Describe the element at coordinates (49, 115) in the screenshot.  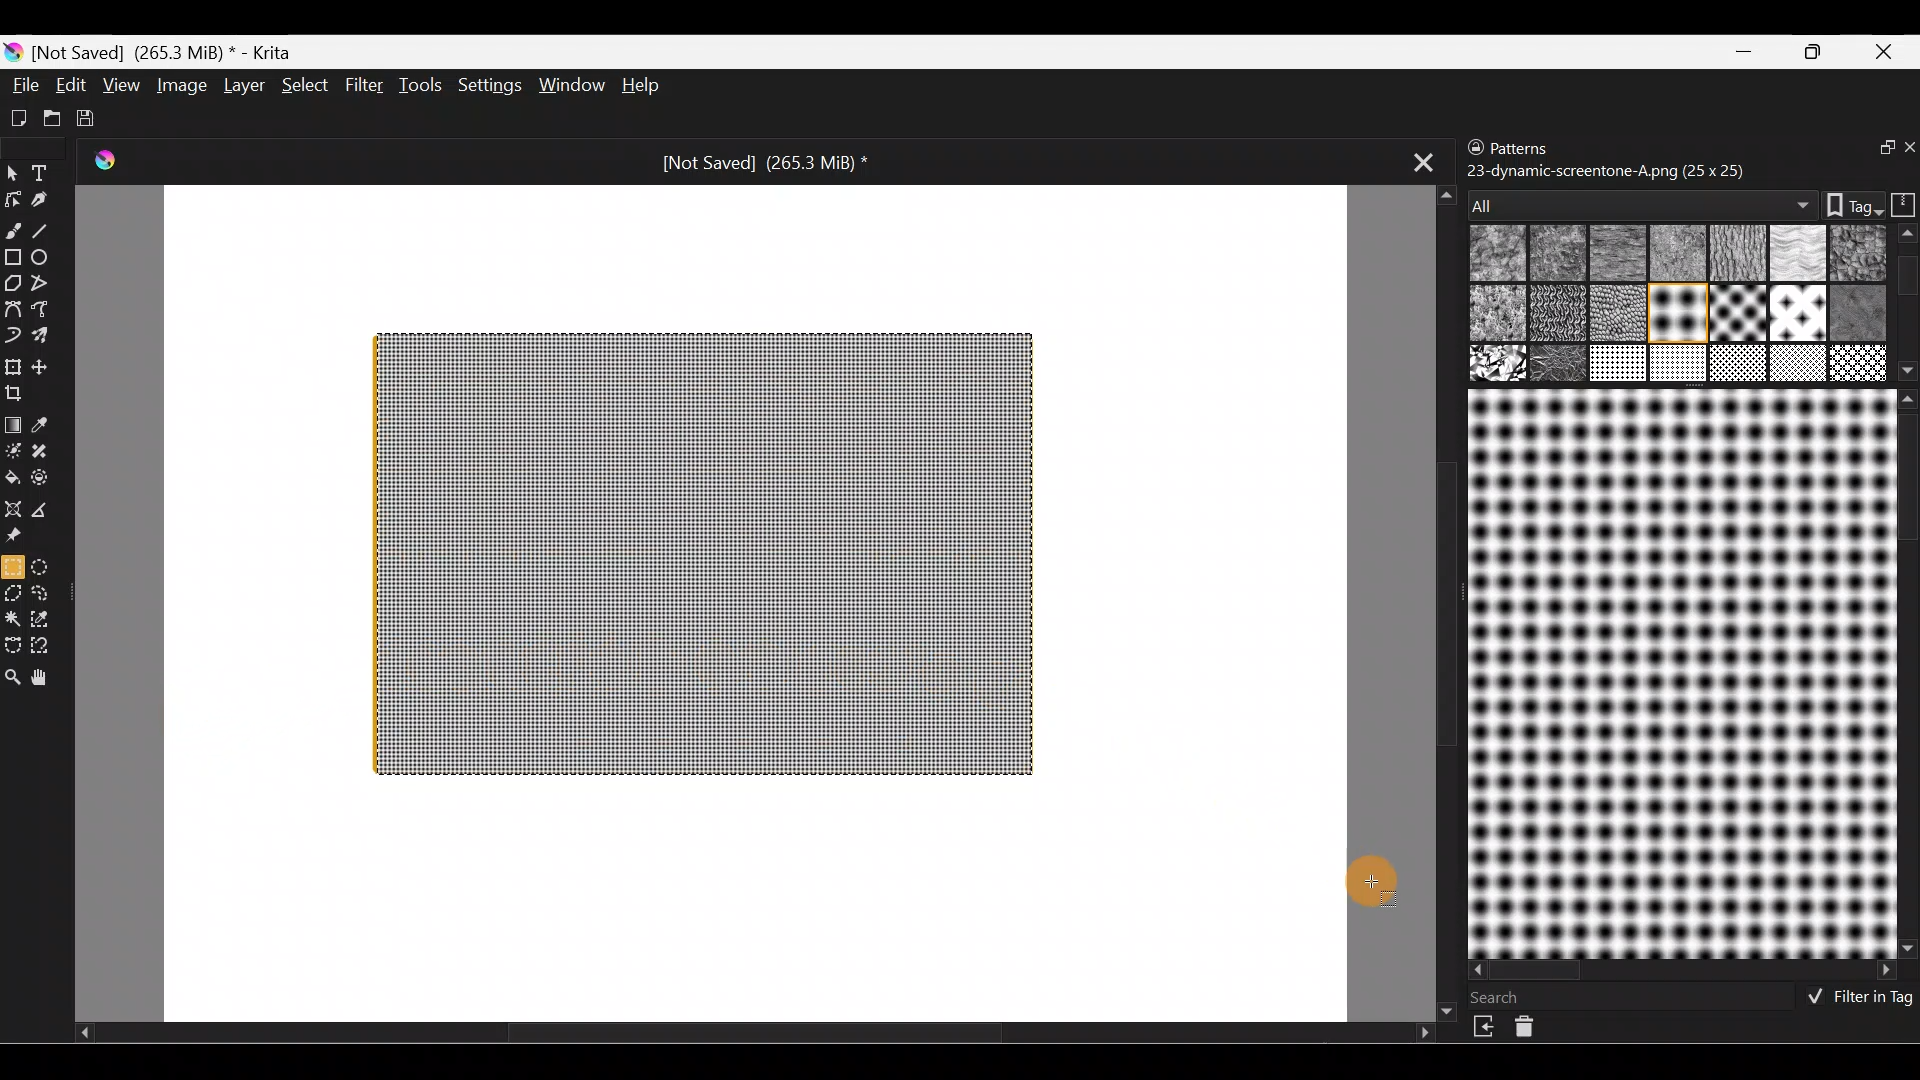
I see `Open existing document` at that location.